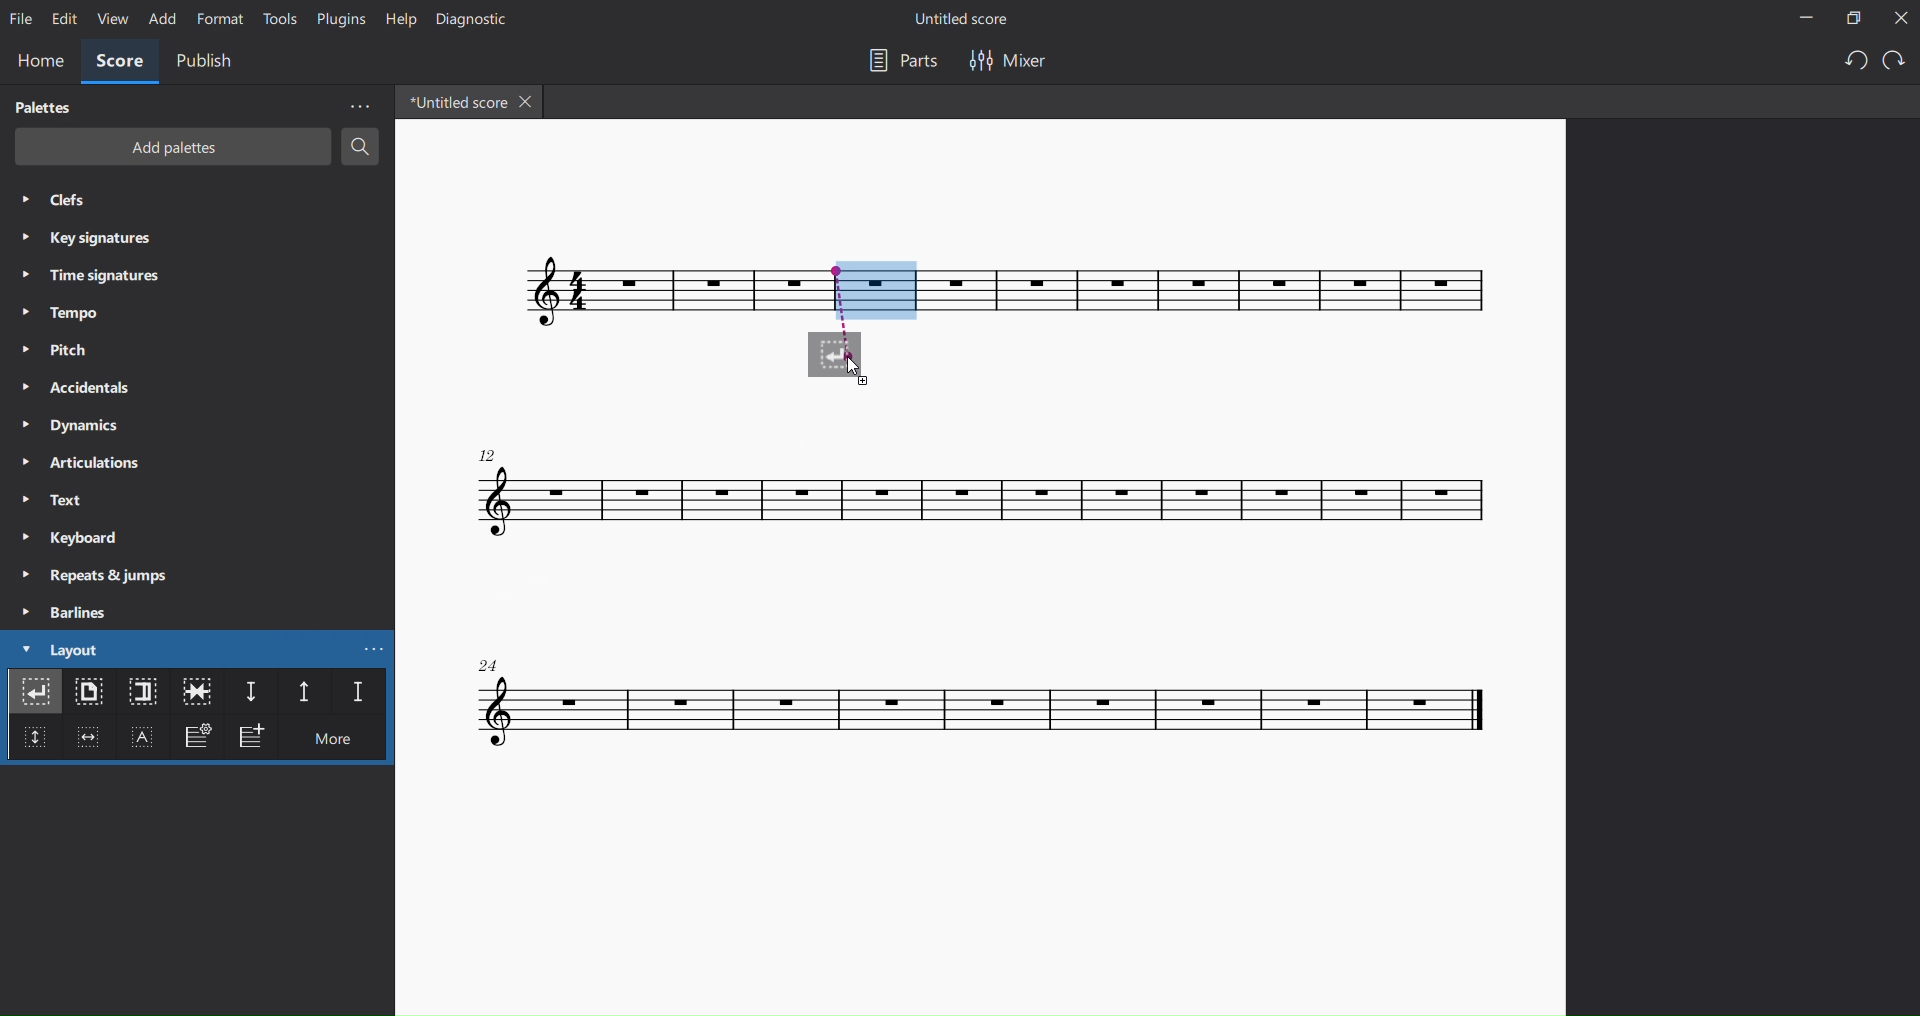 The image size is (1920, 1016). Describe the element at coordinates (277, 20) in the screenshot. I see `tools` at that location.